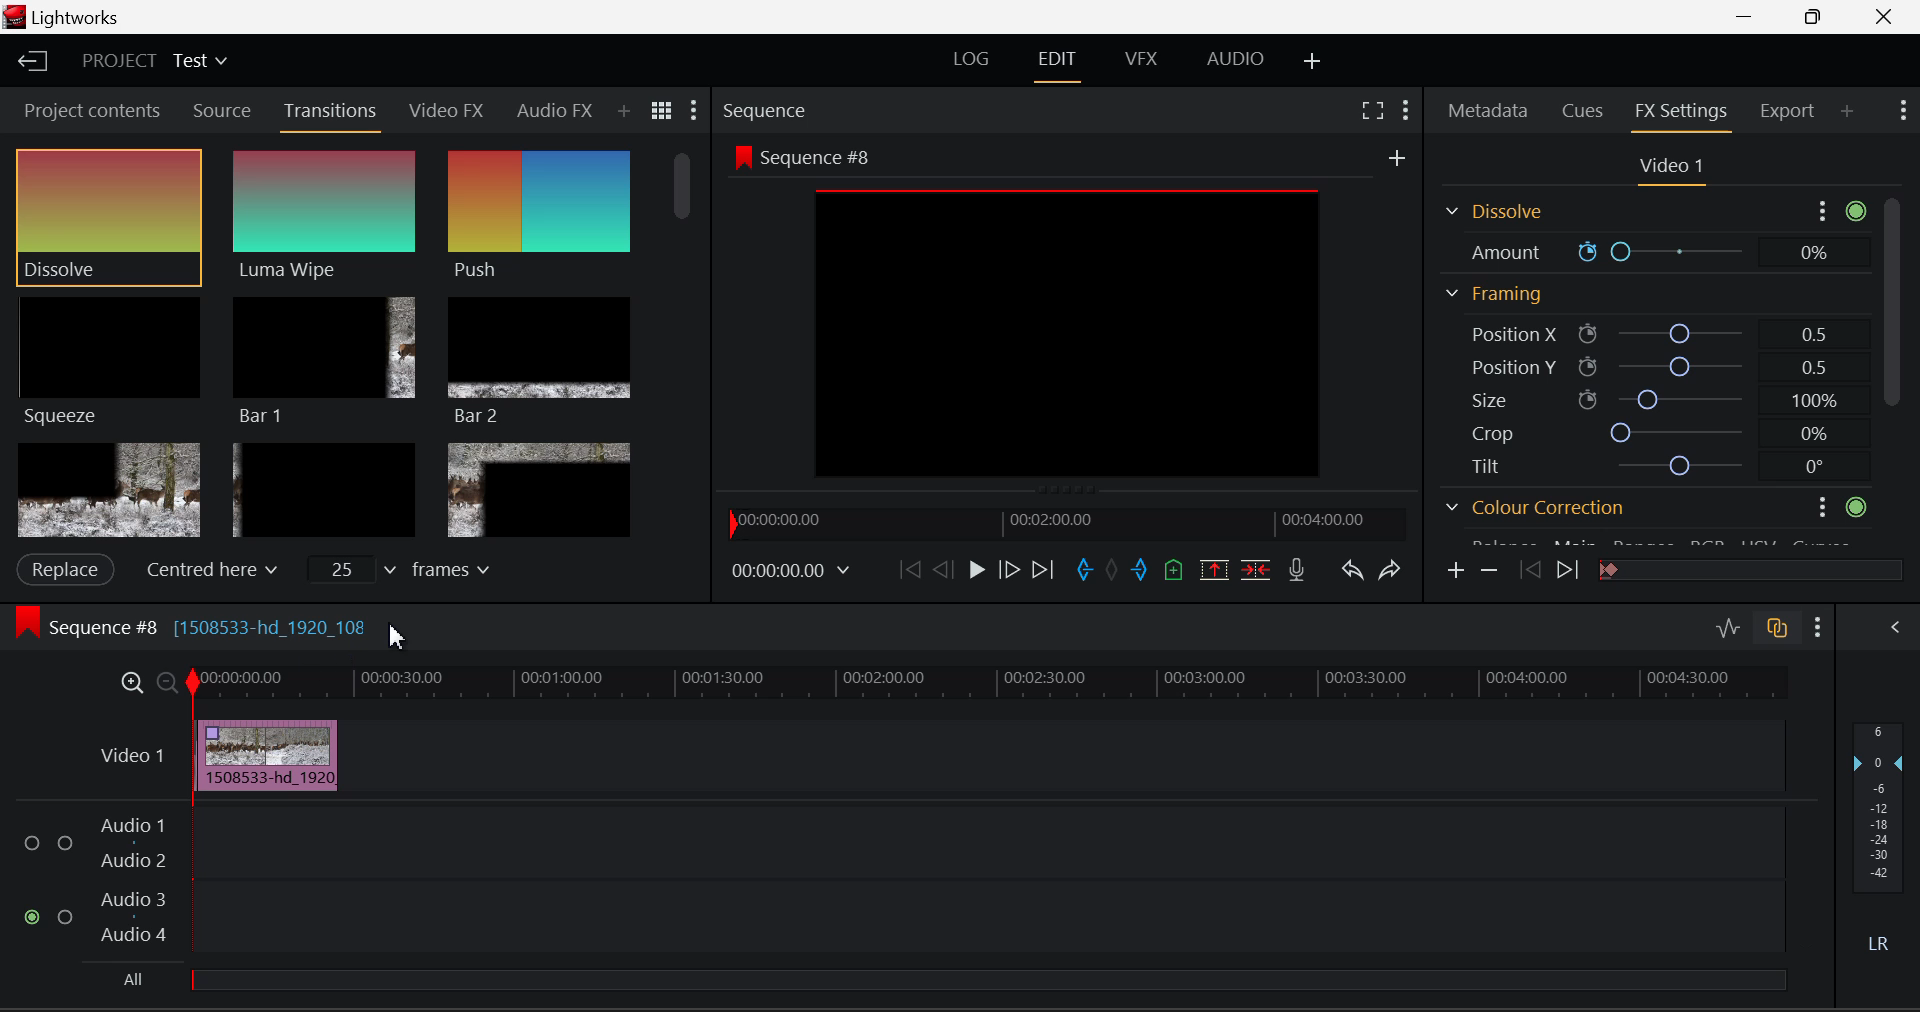  Describe the element at coordinates (1140, 570) in the screenshot. I see `Mark Out` at that location.